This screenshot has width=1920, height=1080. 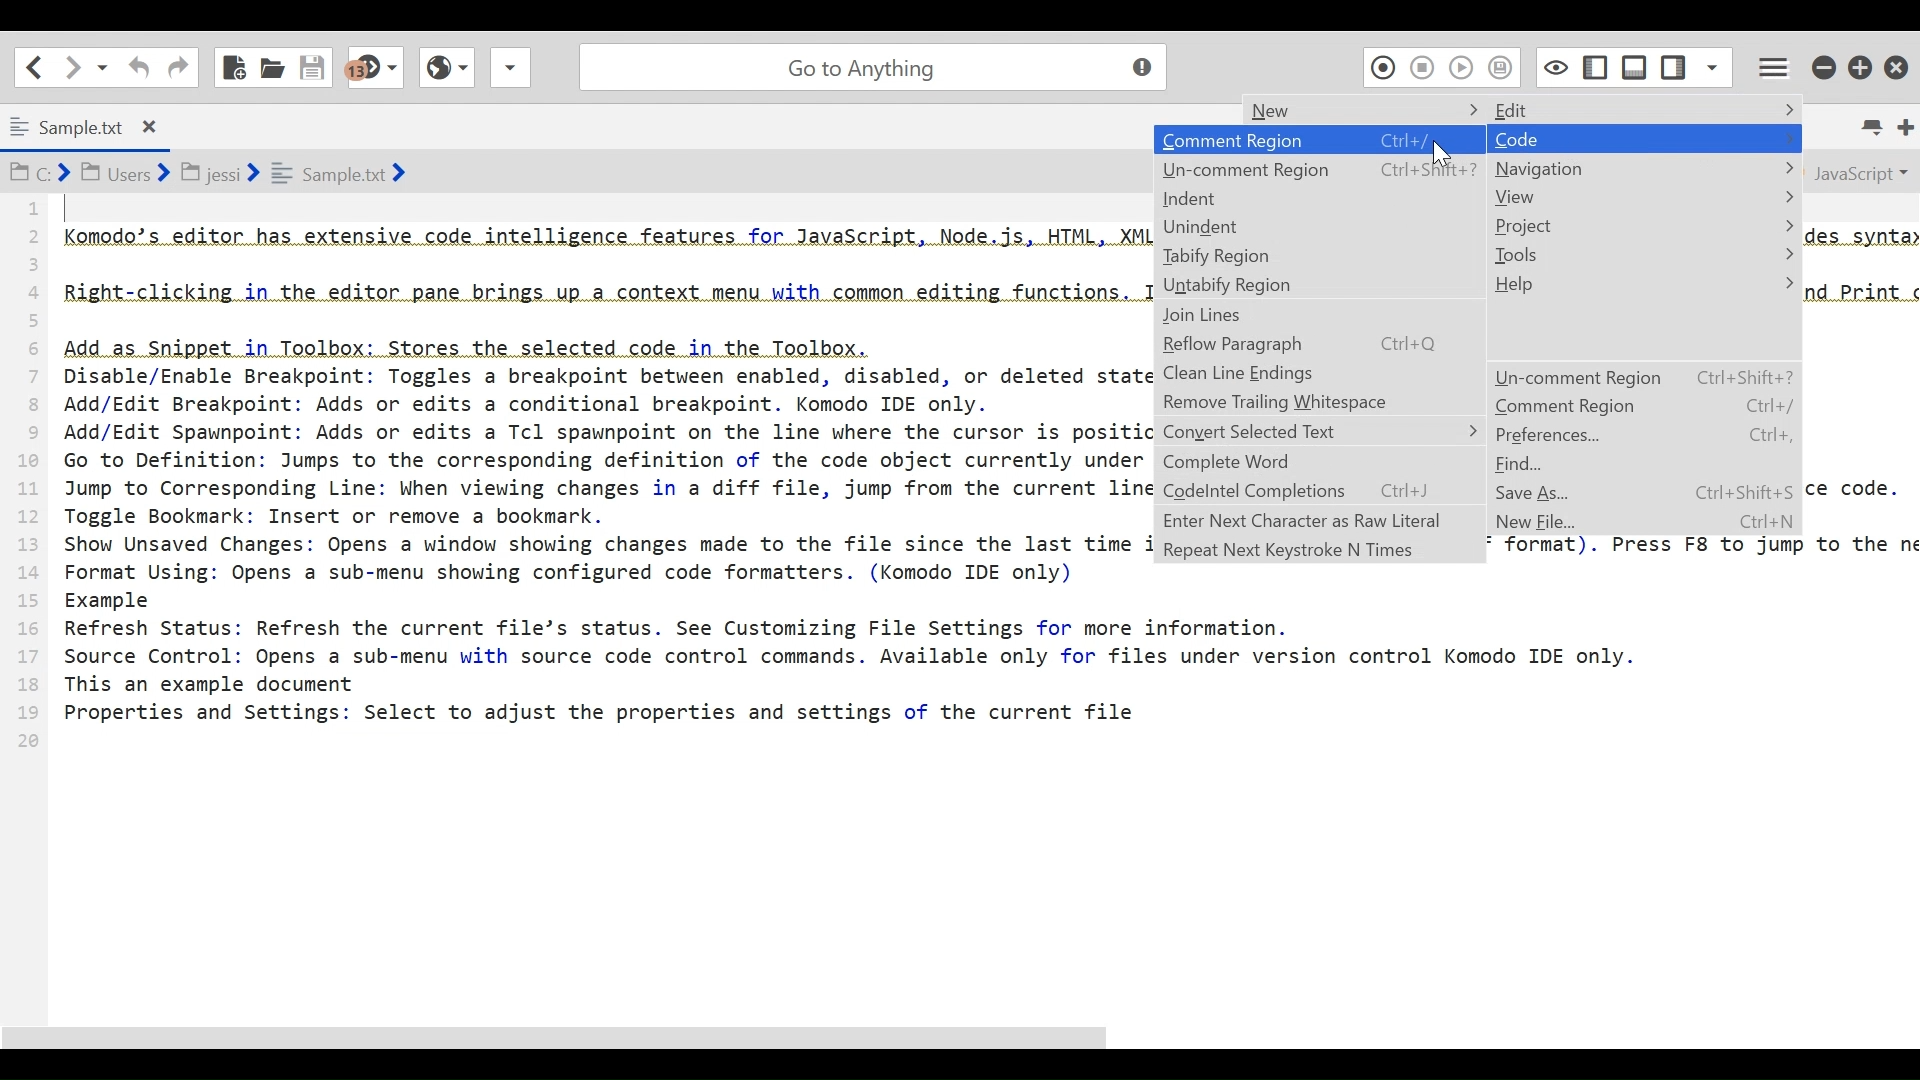 What do you see at coordinates (869, 64) in the screenshot?
I see `Search` at bounding box center [869, 64].